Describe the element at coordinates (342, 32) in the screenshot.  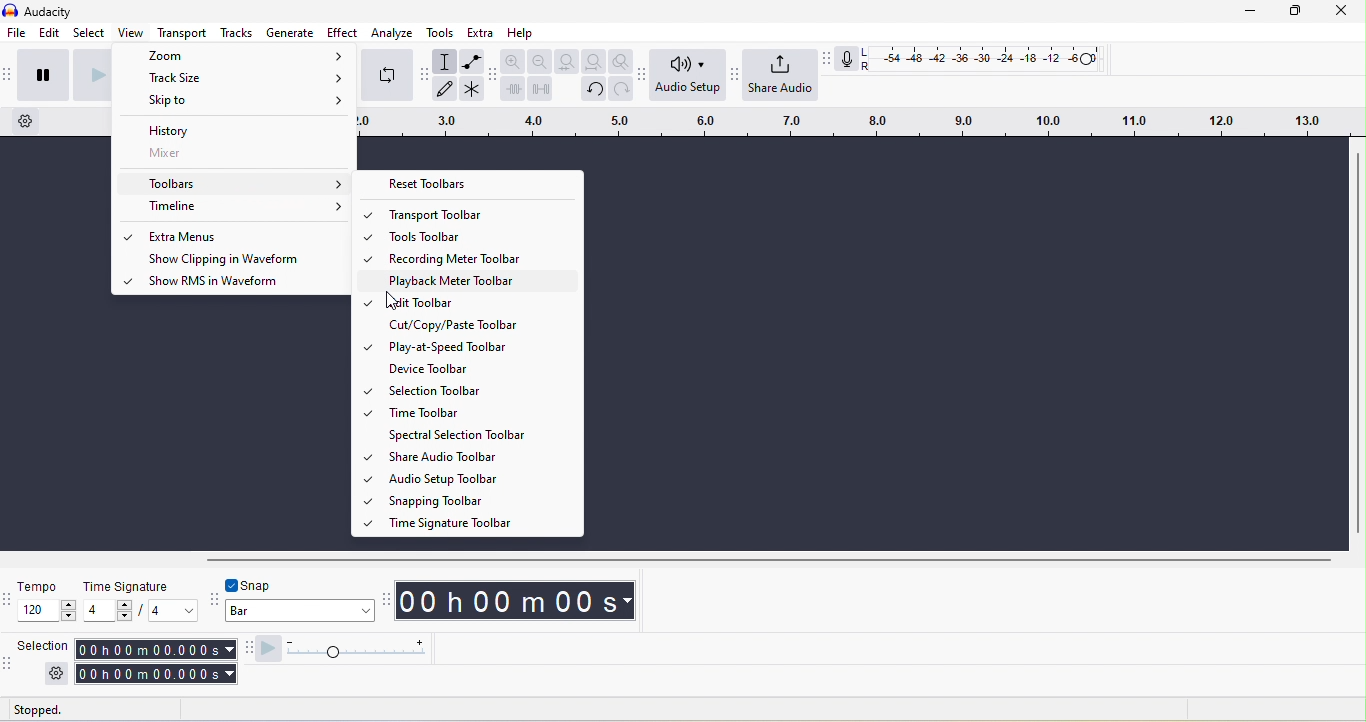
I see `effect` at that location.